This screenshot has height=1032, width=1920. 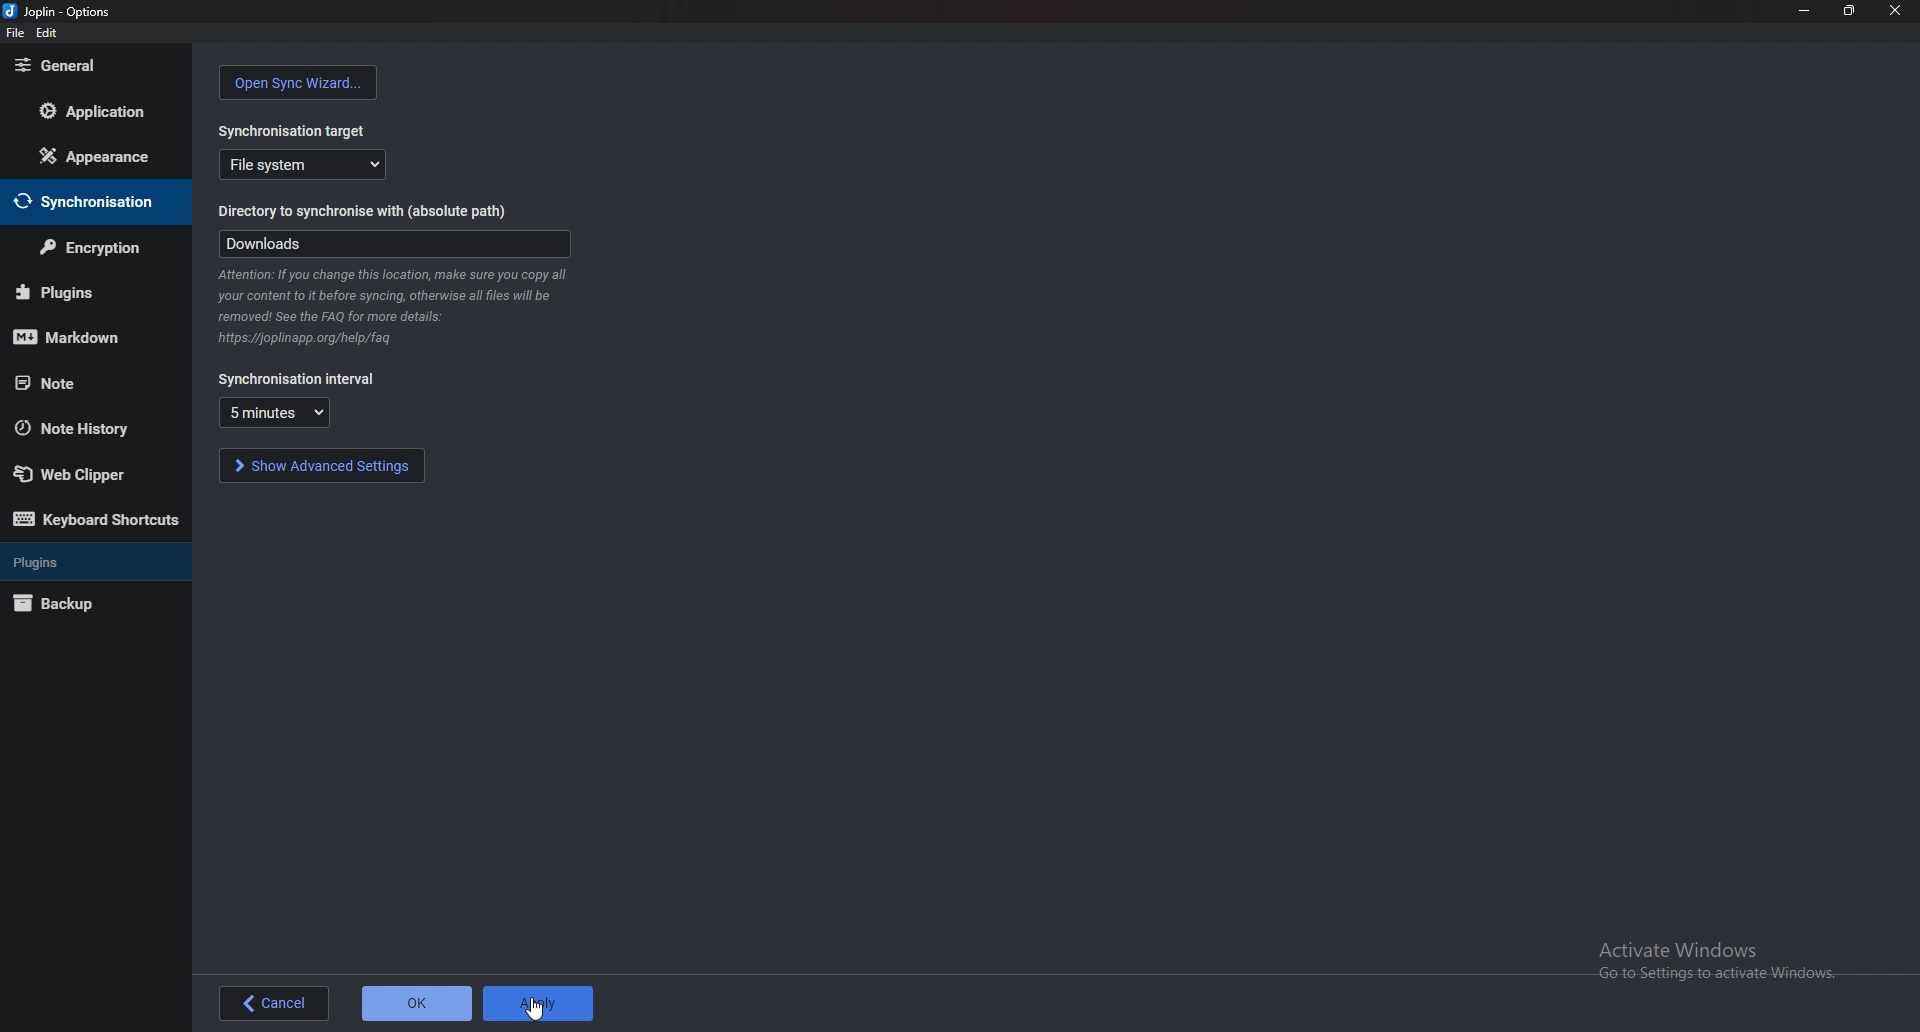 I want to click on Apply, so click(x=539, y=1002).